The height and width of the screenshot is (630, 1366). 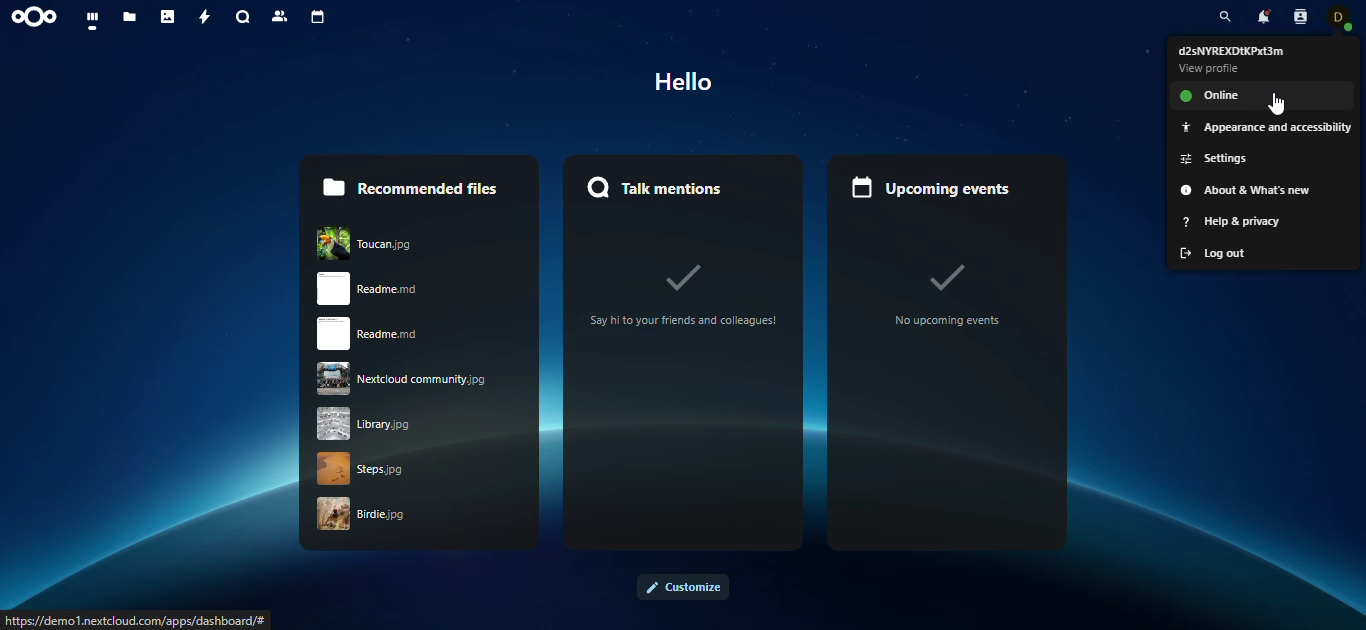 I want to click on contacts, so click(x=1300, y=16).